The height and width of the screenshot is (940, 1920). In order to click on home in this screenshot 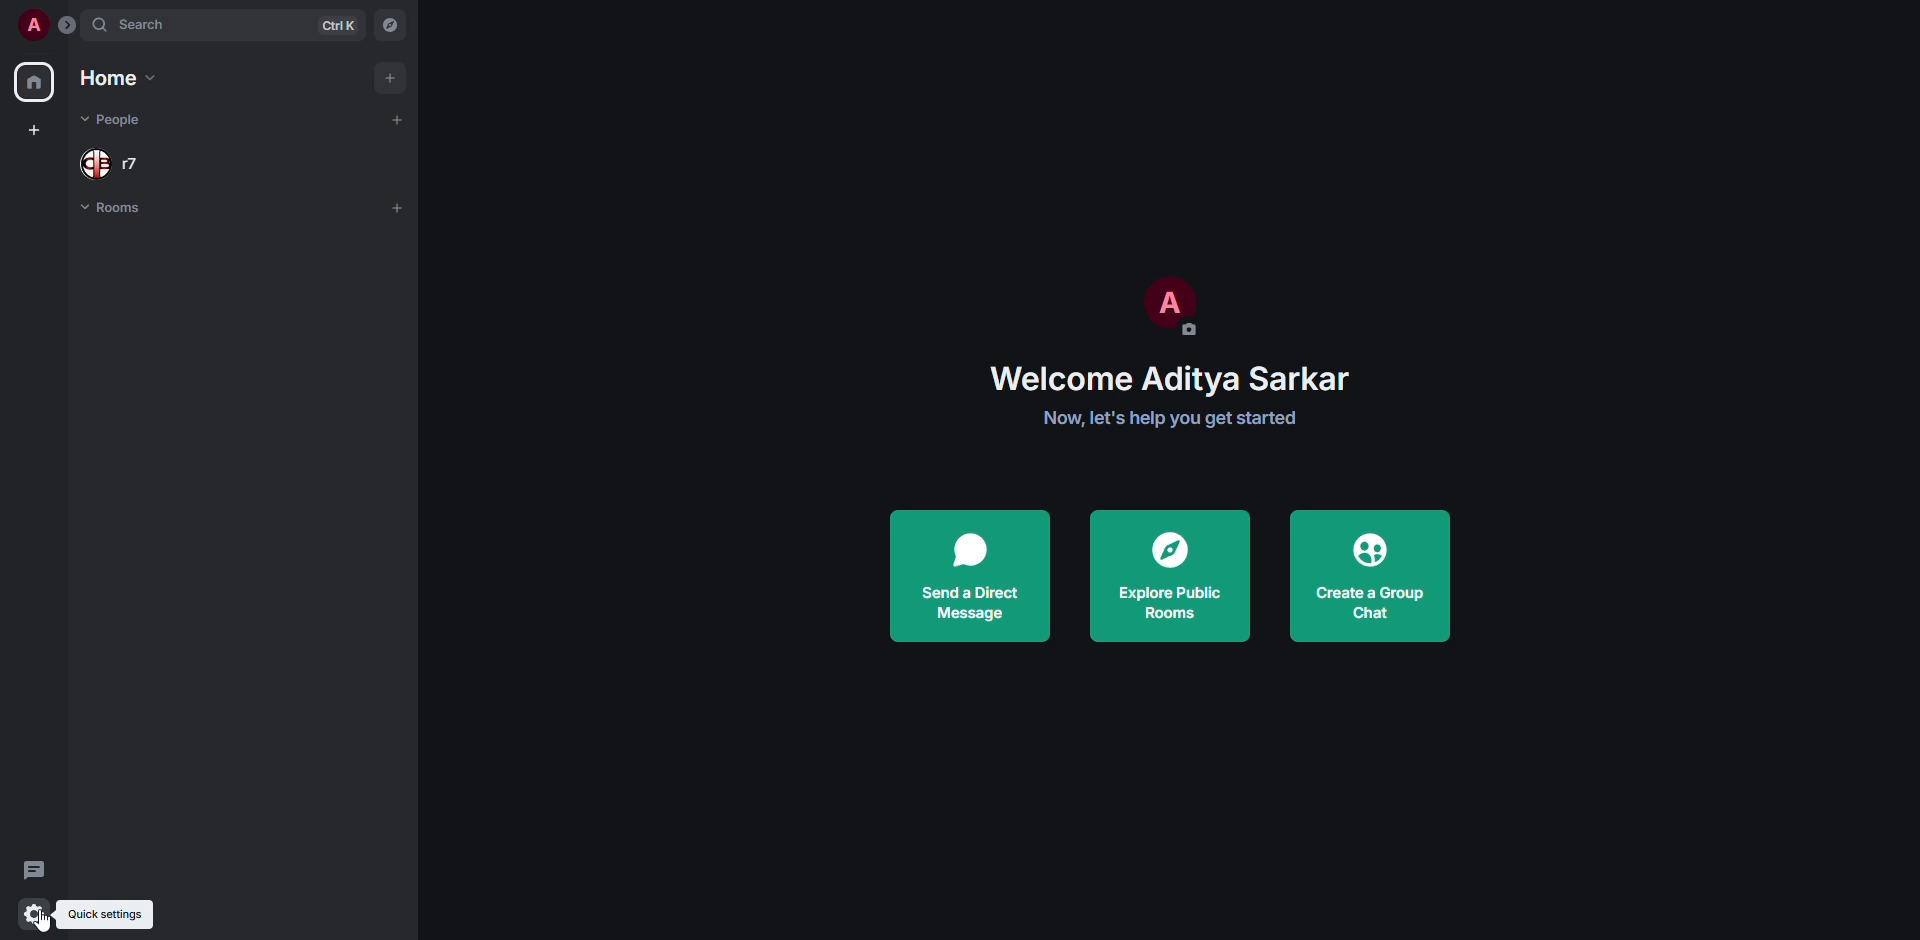, I will do `click(116, 78)`.